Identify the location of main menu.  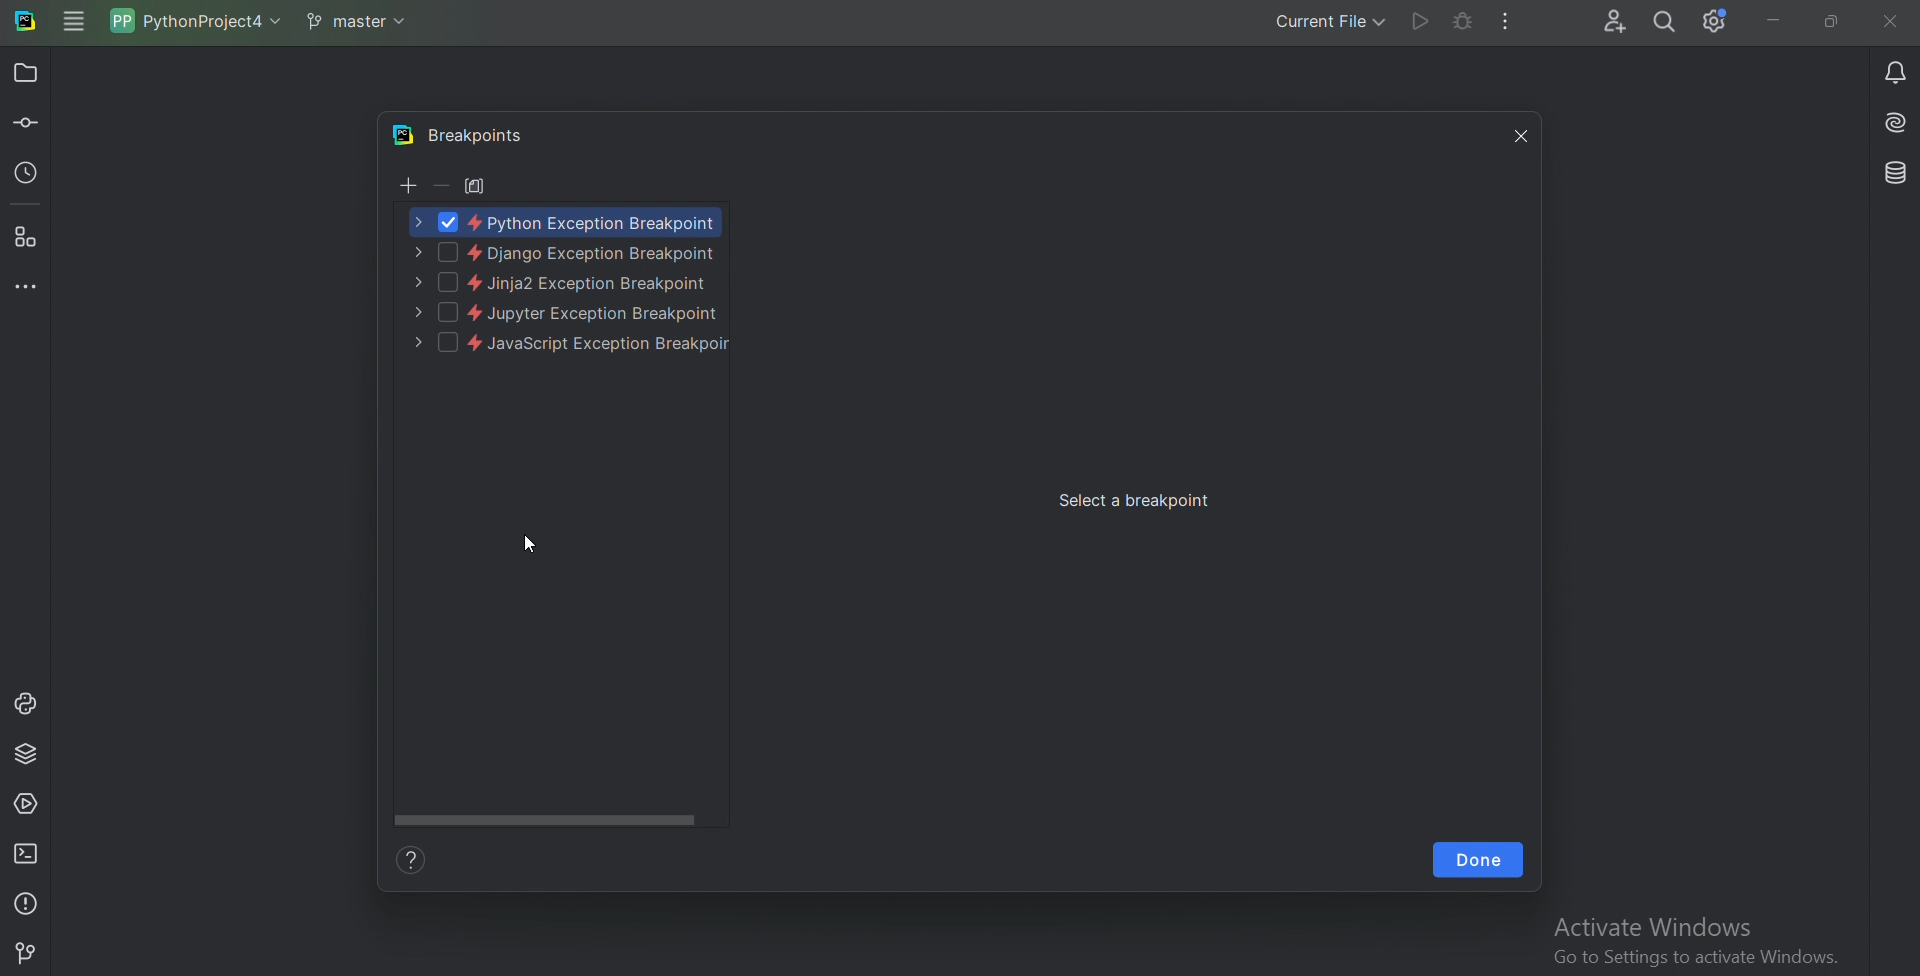
(73, 22).